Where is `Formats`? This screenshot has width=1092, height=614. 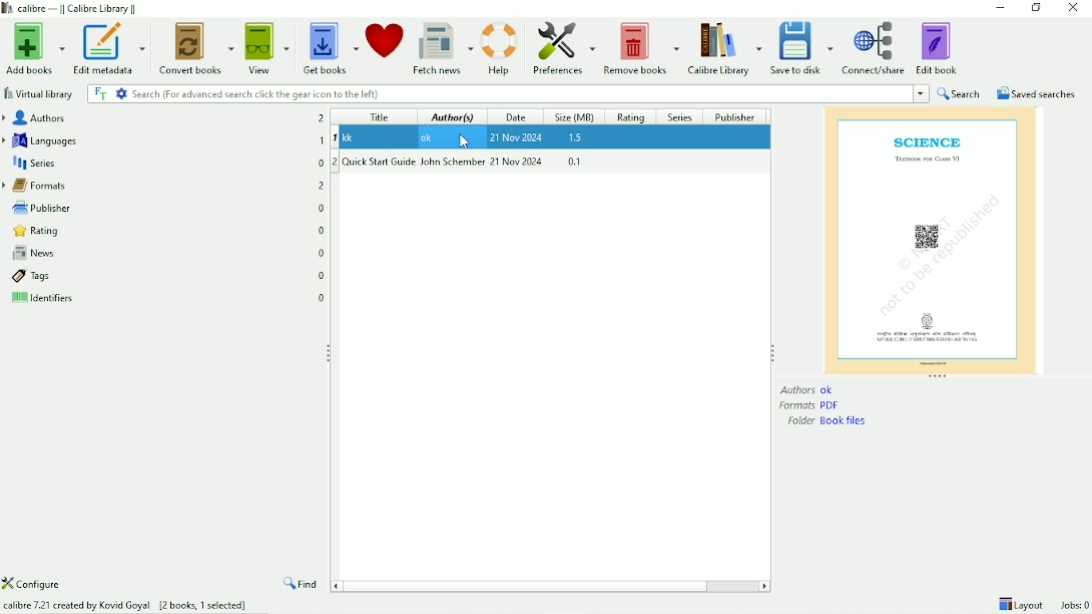
Formats is located at coordinates (162, 186).